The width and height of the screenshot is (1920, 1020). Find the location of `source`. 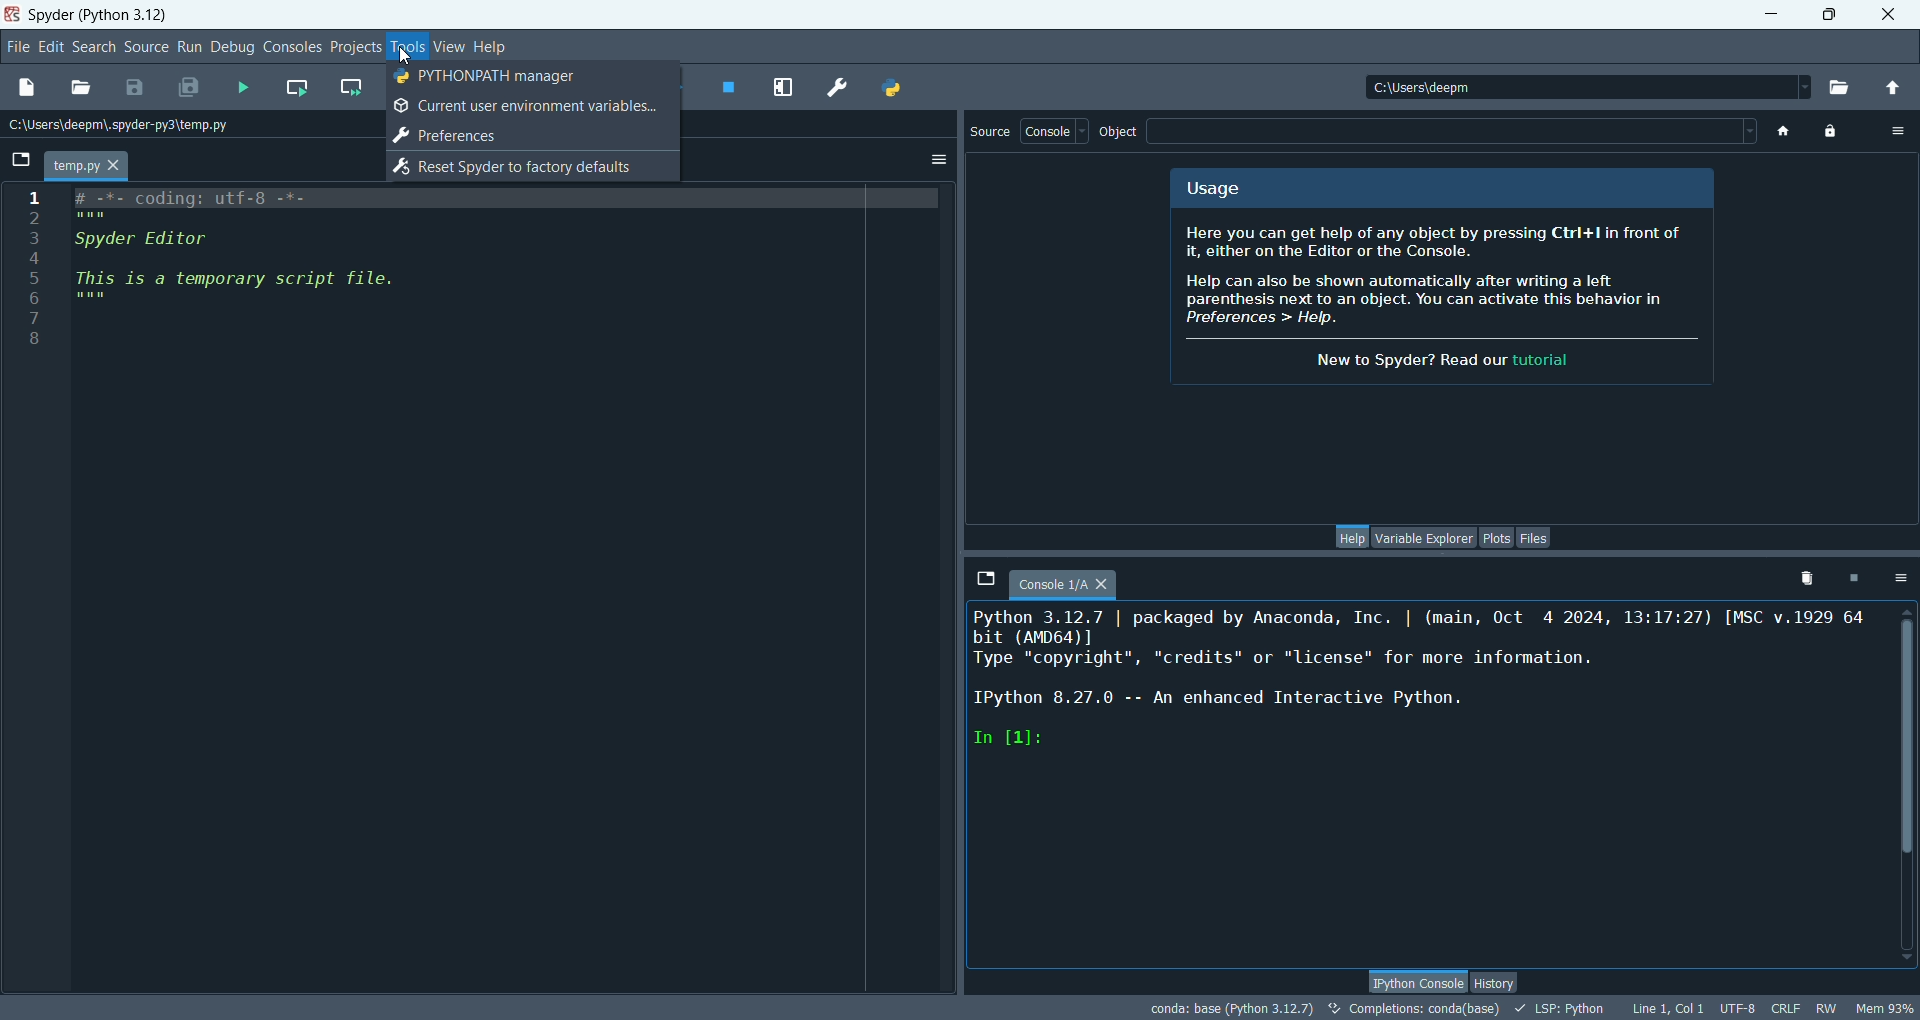

source is located at coordinates (989, 136).